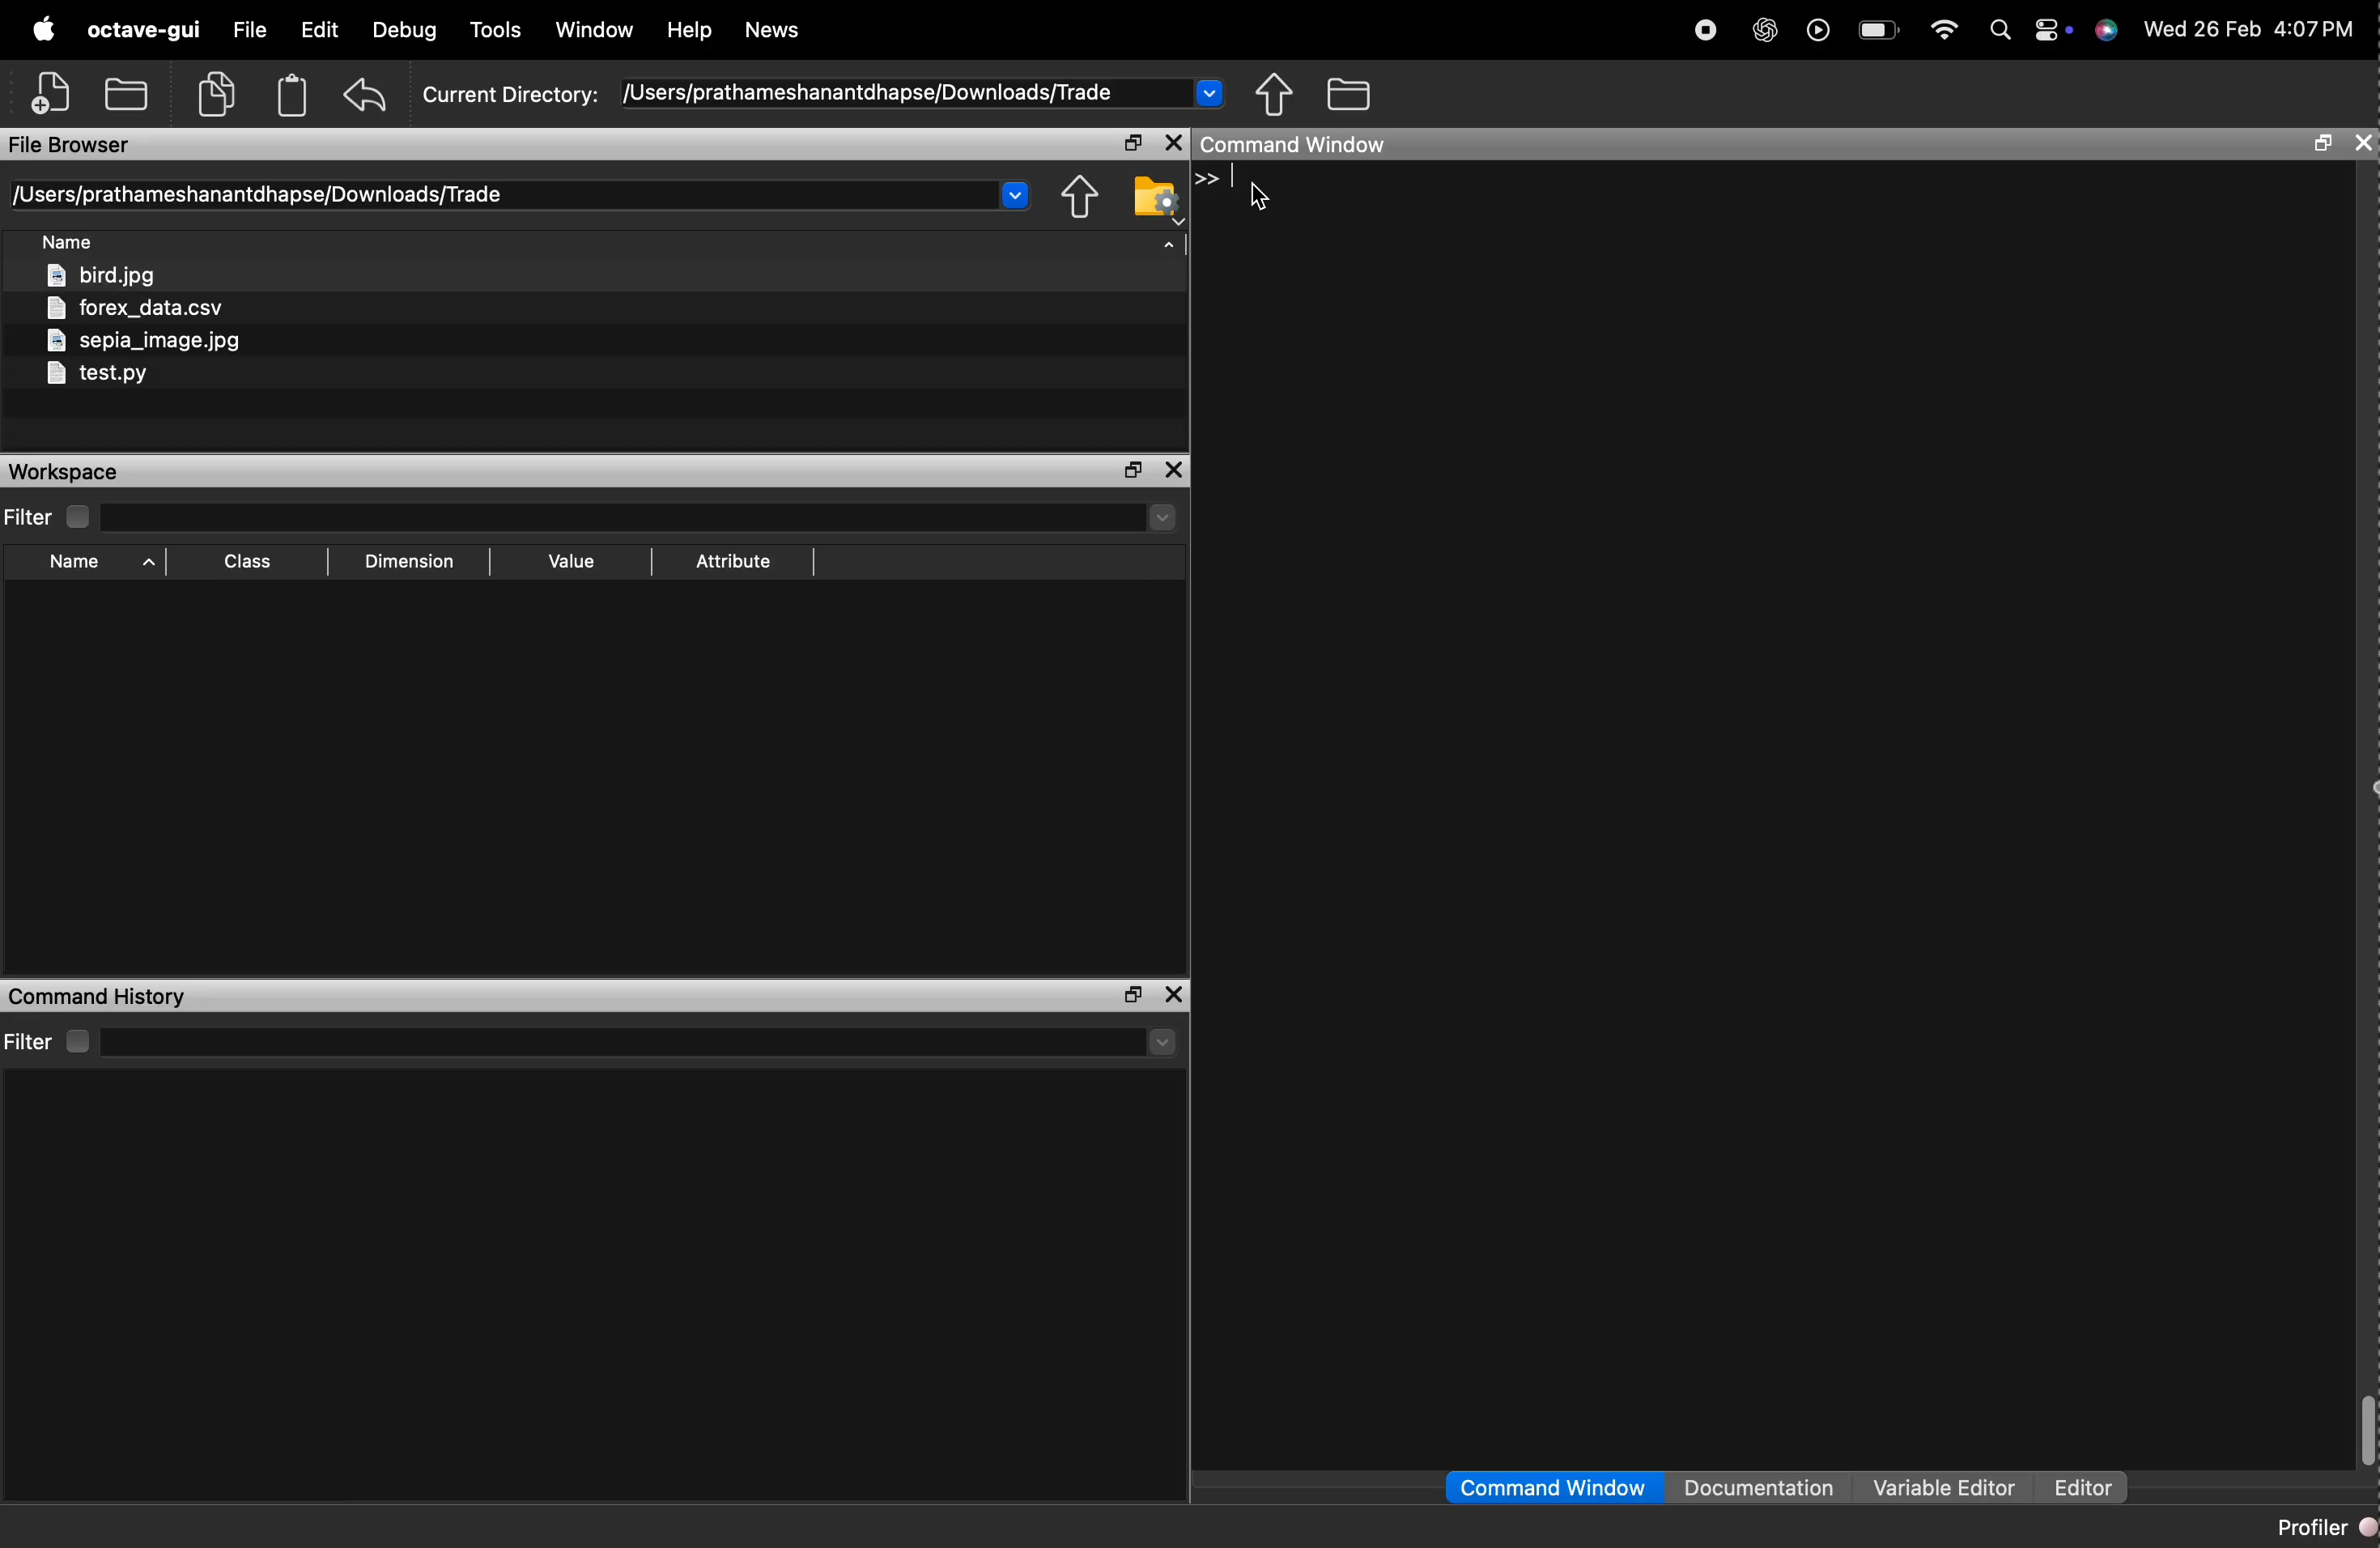  I want to click on open in separate window, so click(2325, 144).